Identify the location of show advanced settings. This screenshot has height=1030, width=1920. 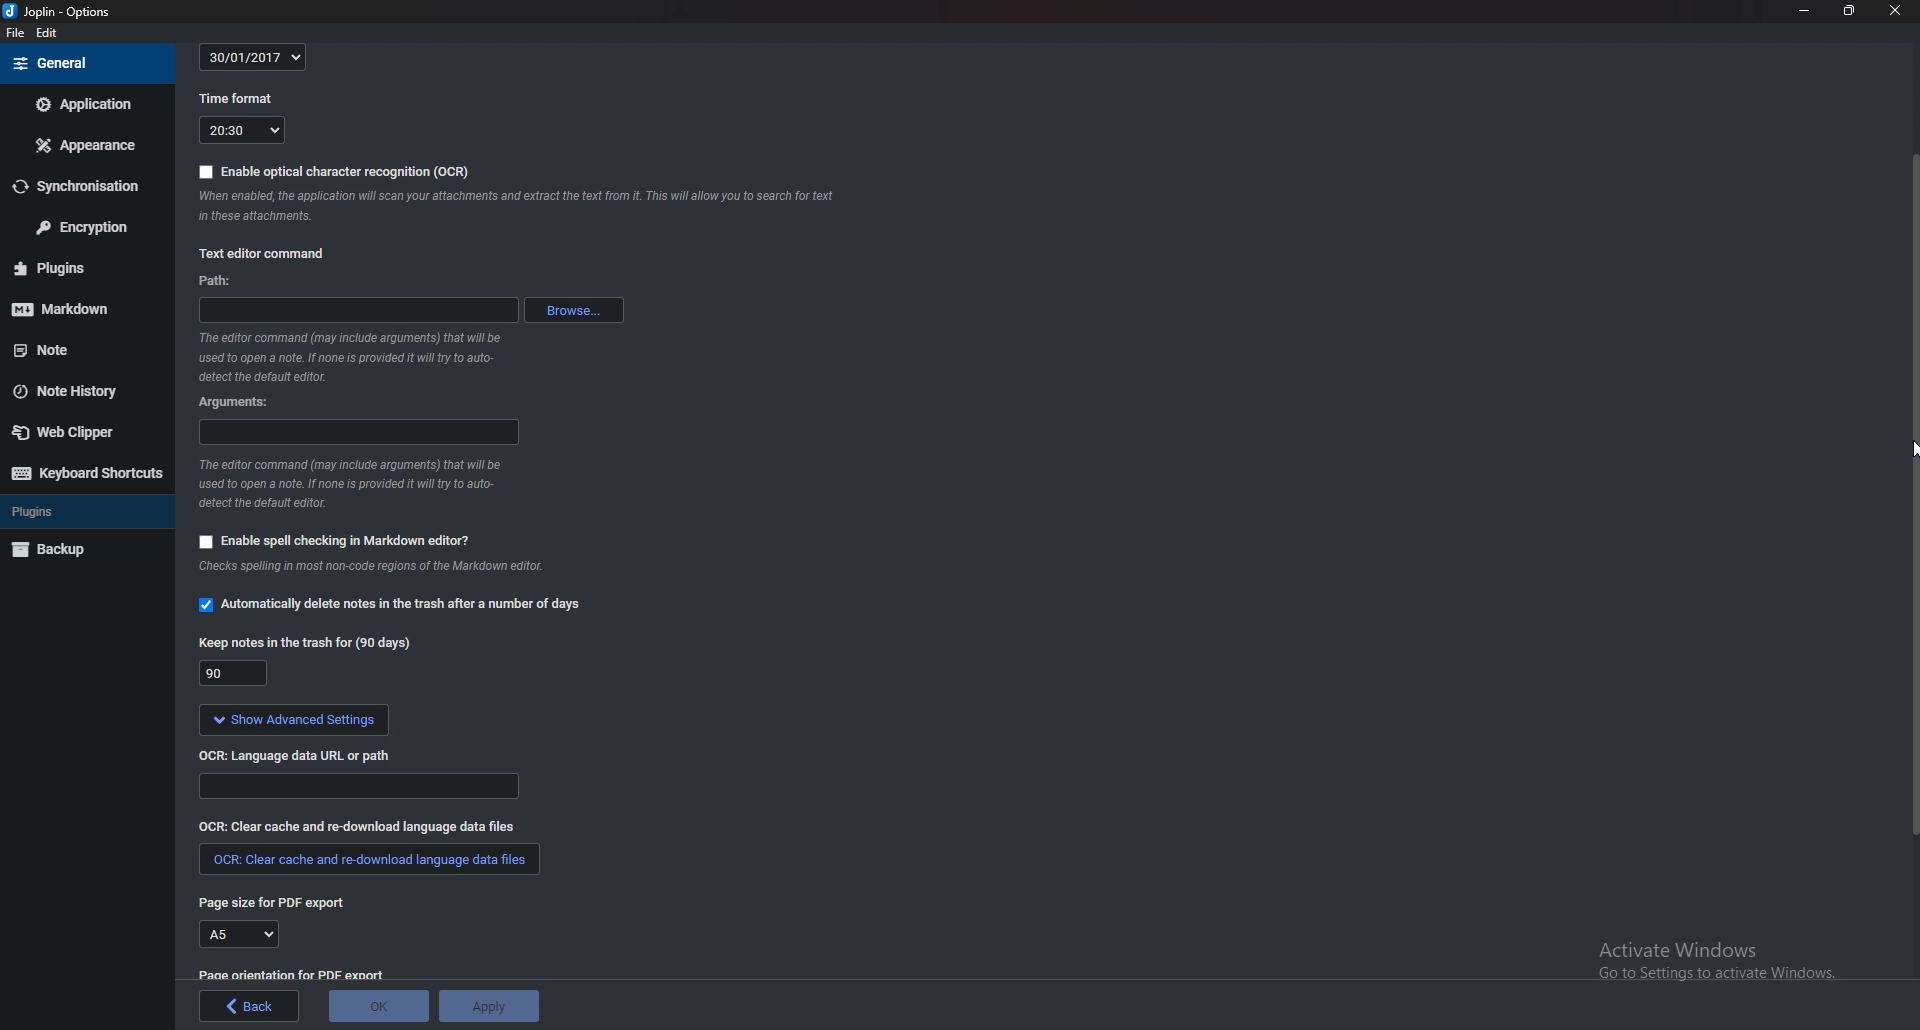
(296, 720).